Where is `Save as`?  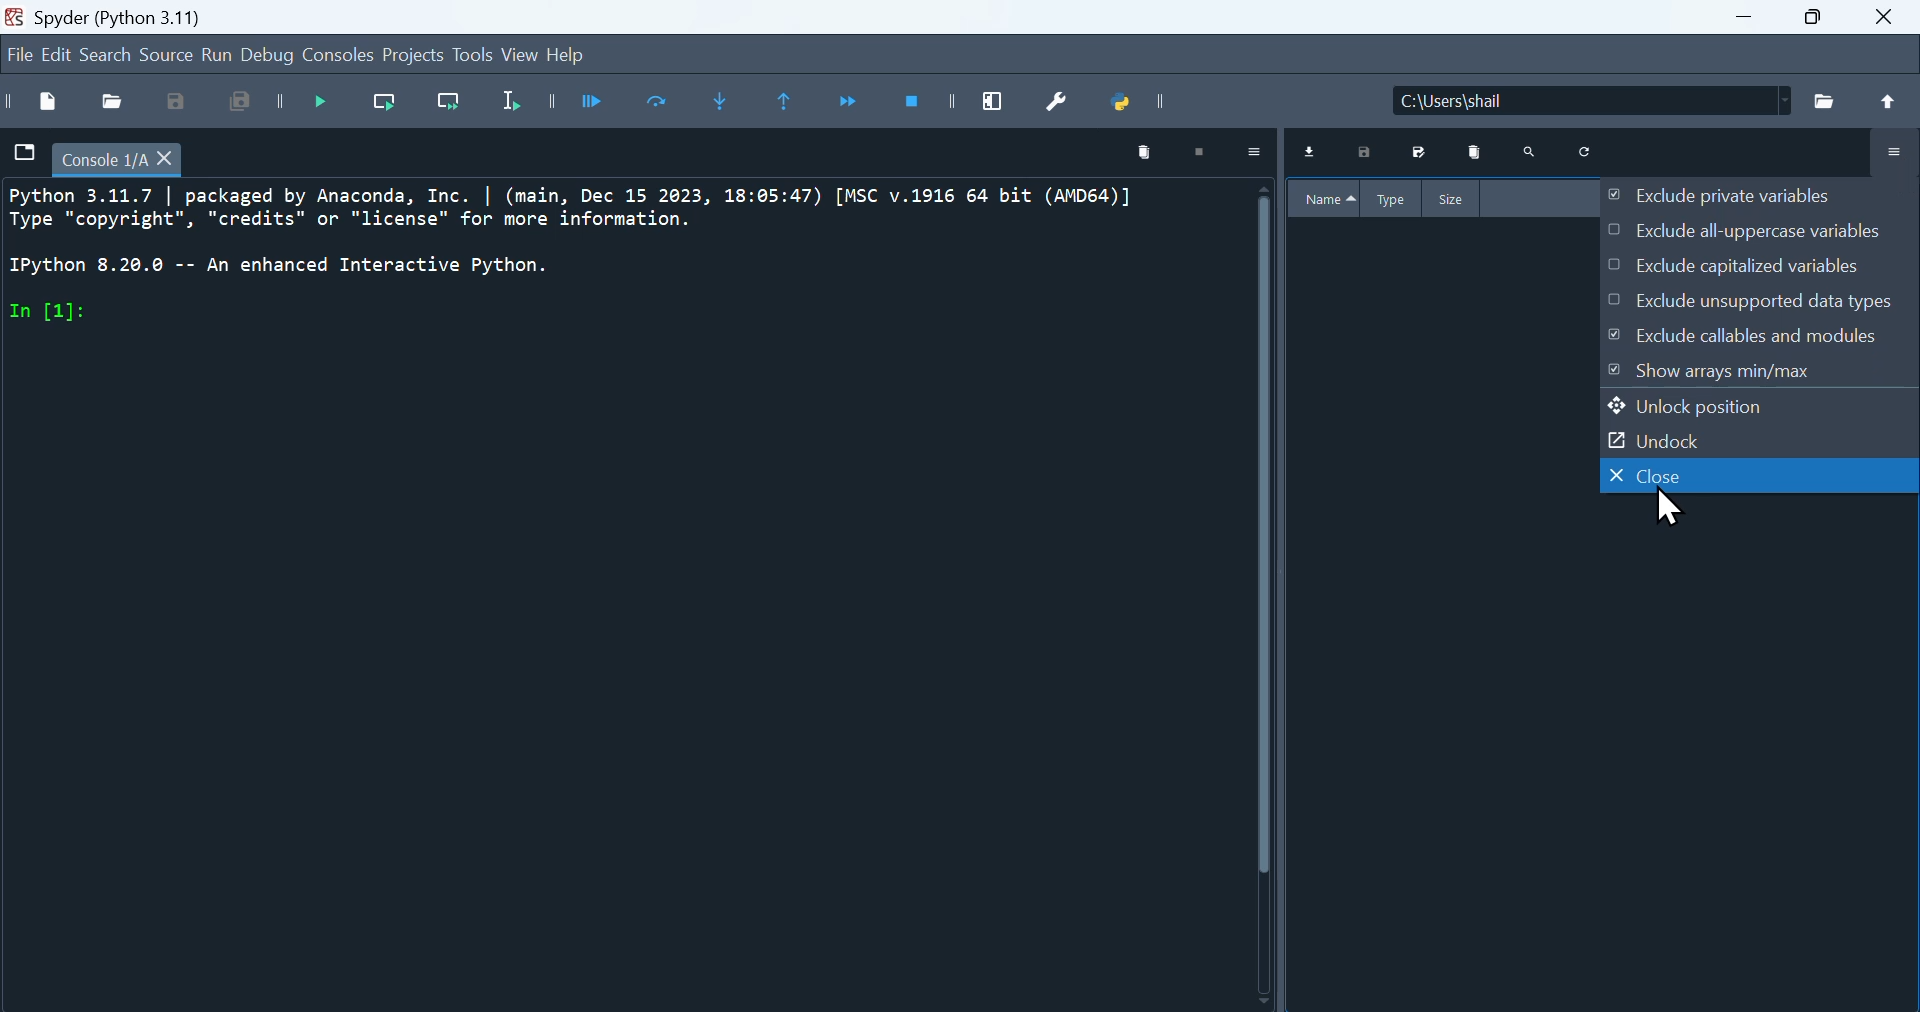 Save as is located at coordinates (1416, 154).